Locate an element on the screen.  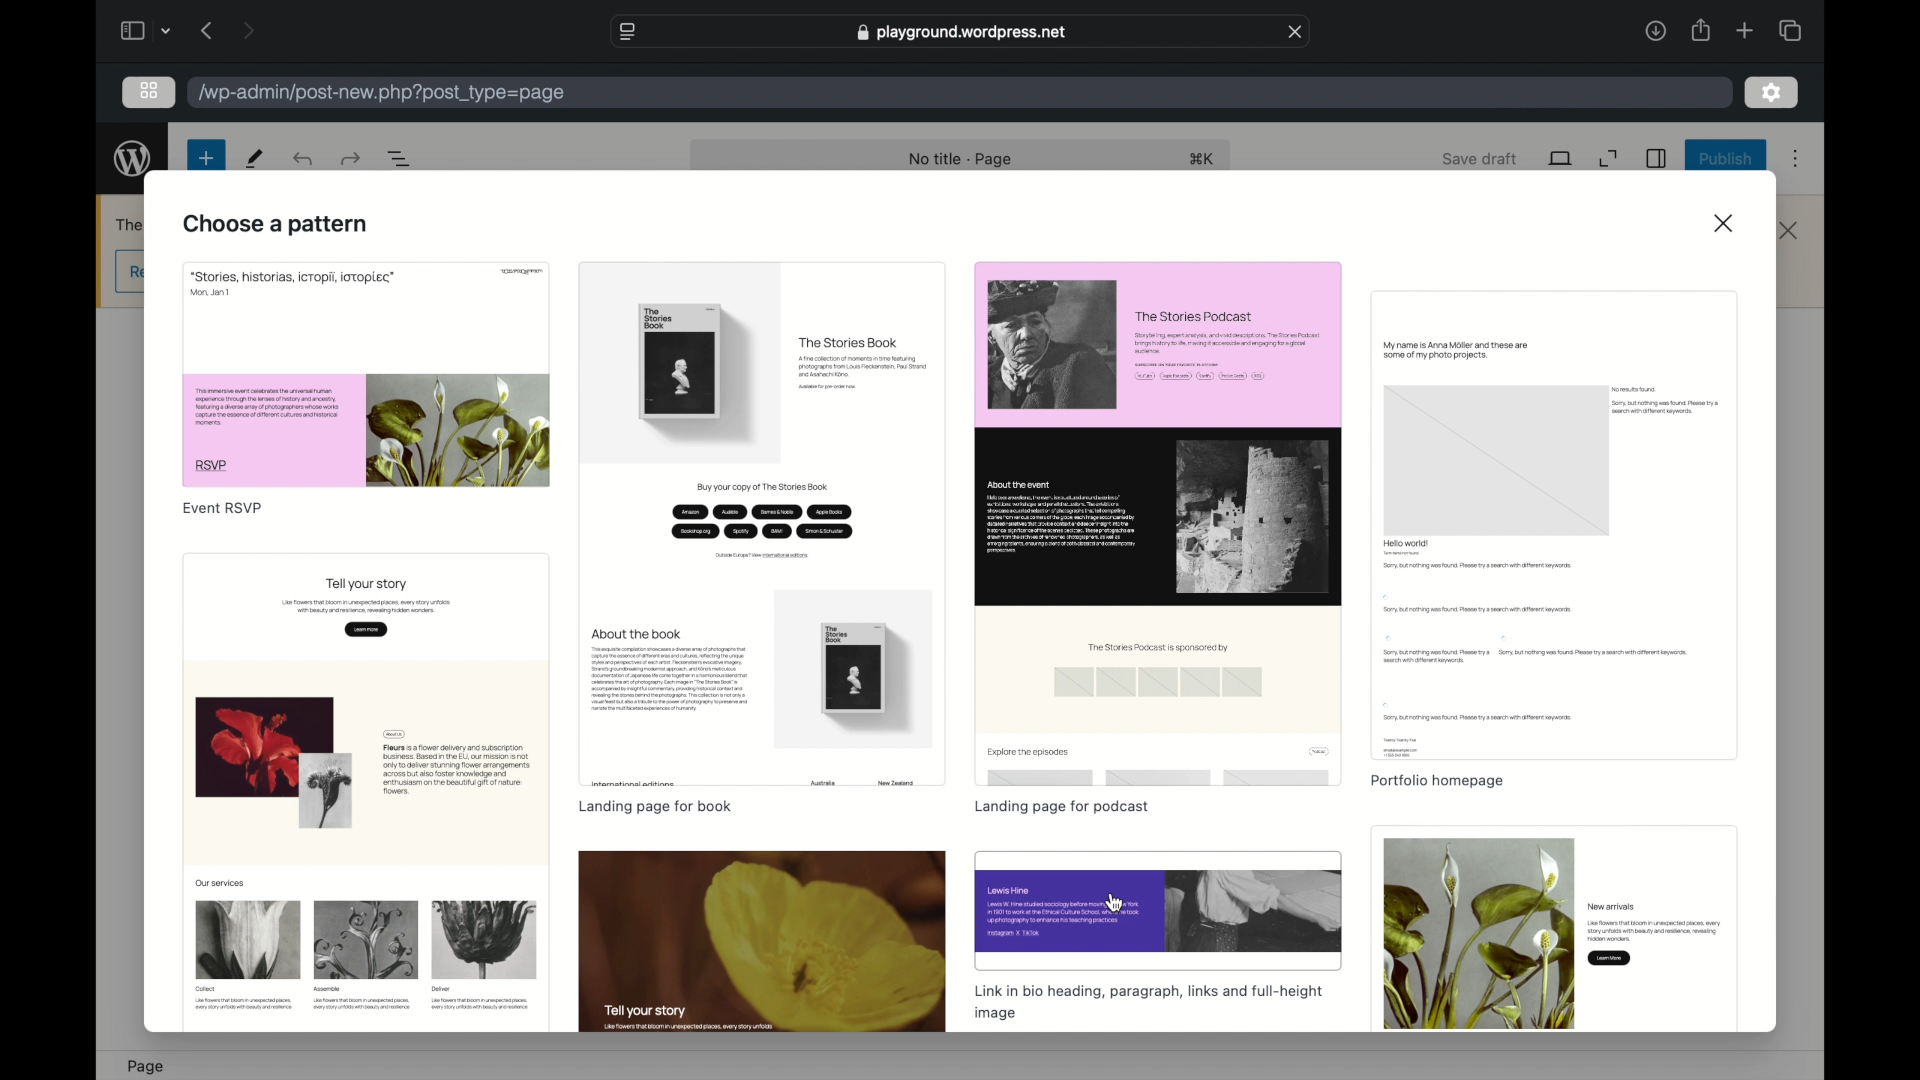
new tab is located at coordinates (1745, 31).